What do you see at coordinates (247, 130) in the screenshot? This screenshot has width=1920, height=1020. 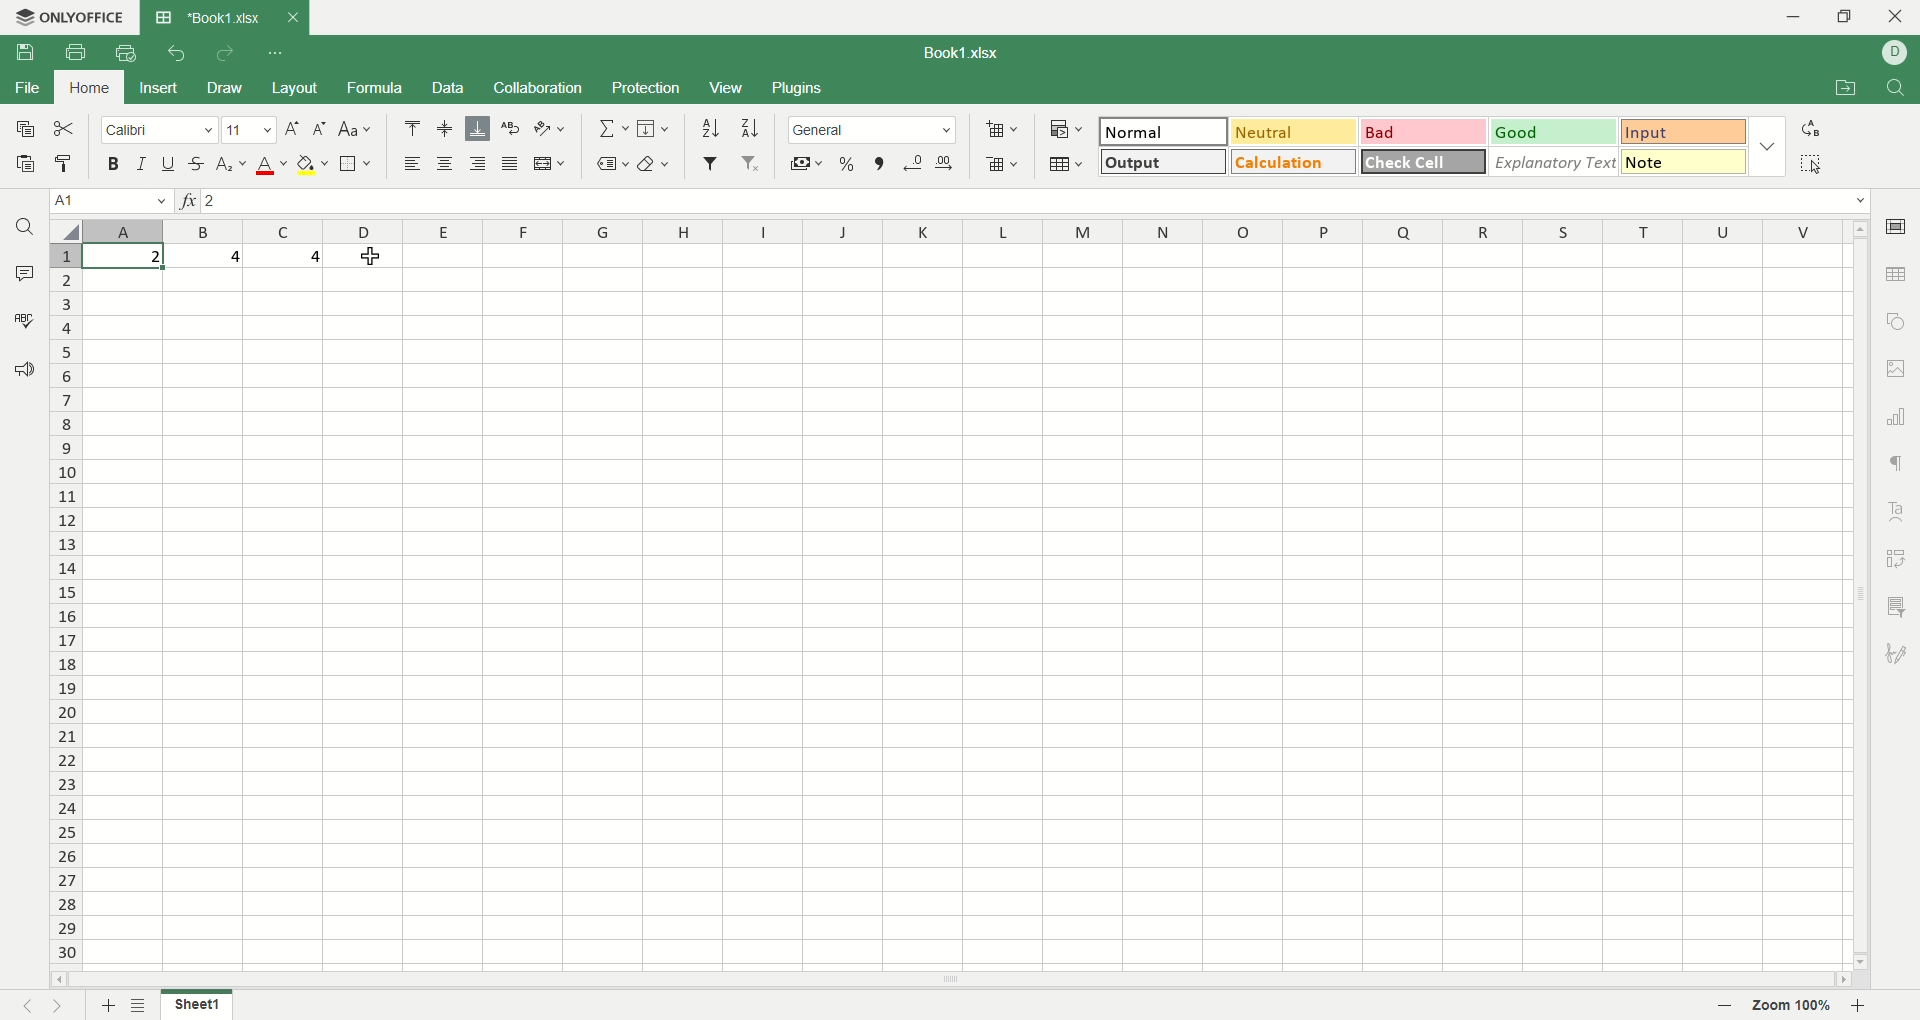 I see `font size` at bounding box center [247, 130].